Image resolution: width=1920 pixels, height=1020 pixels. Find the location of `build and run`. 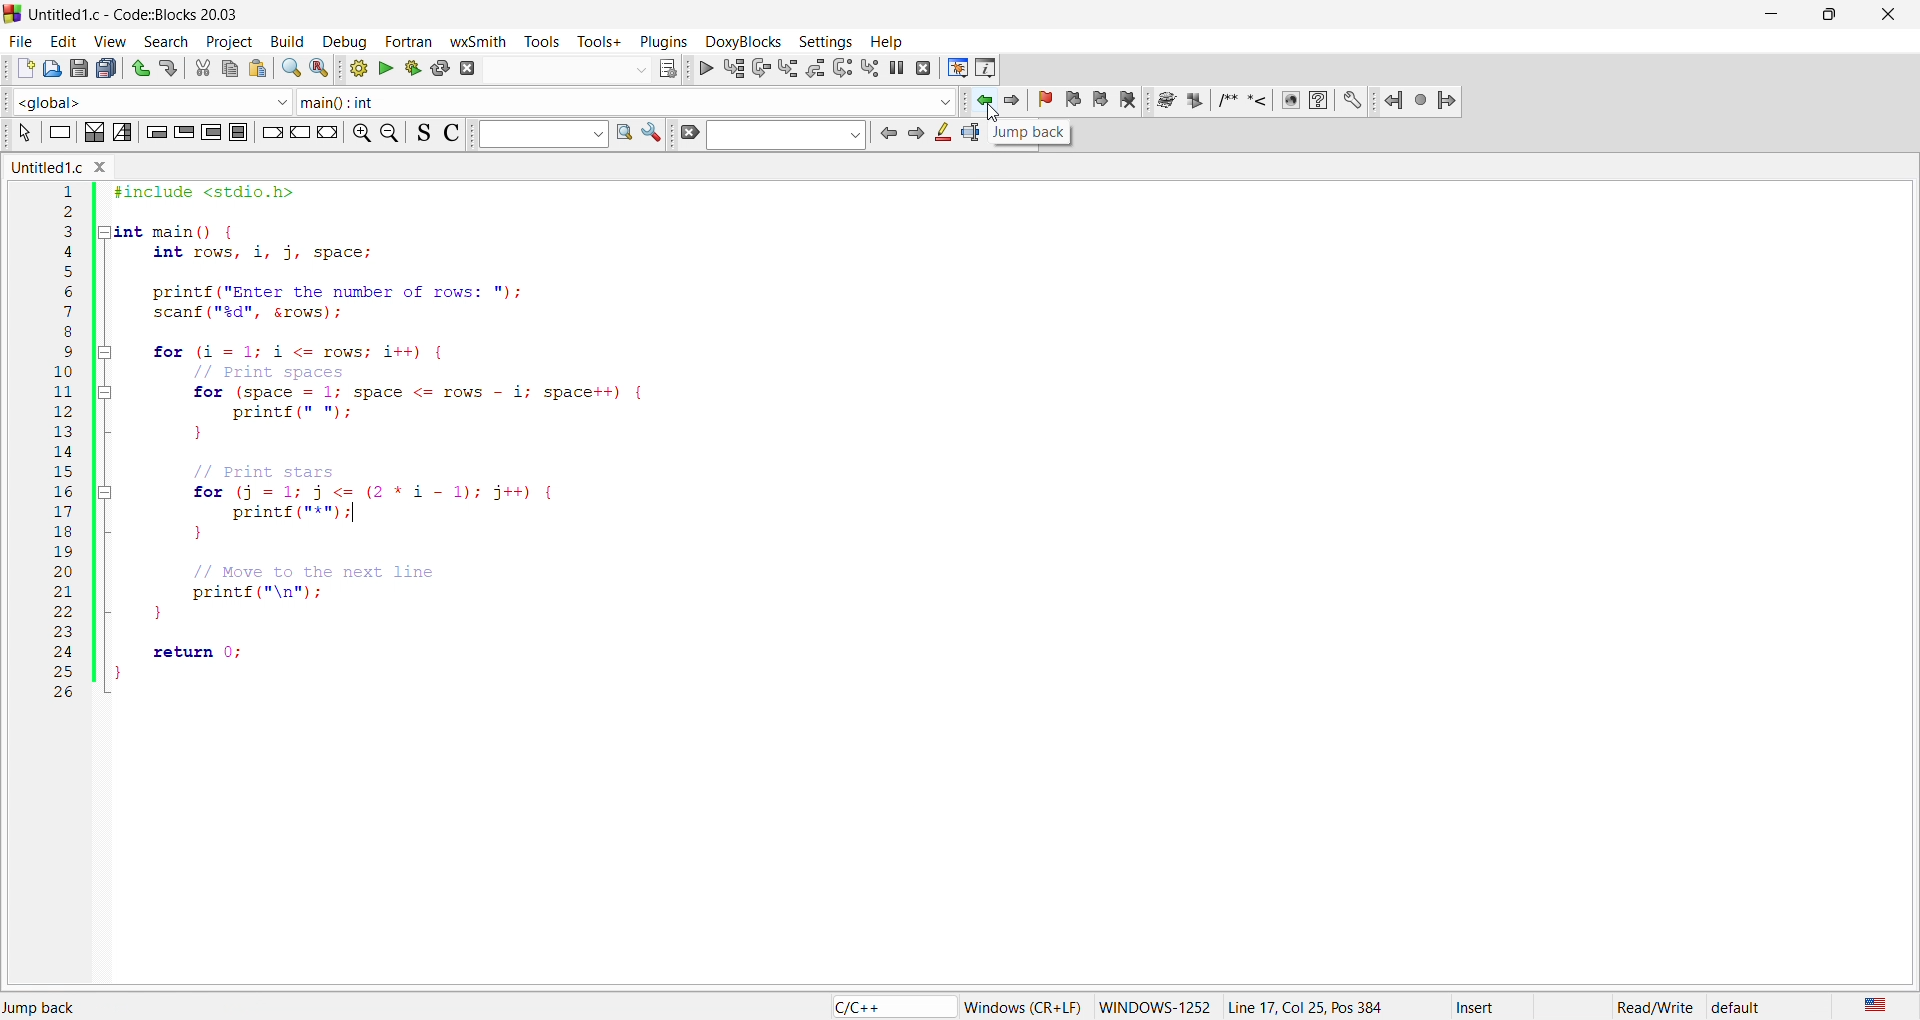

build and run is located at coordinates (412, 69).